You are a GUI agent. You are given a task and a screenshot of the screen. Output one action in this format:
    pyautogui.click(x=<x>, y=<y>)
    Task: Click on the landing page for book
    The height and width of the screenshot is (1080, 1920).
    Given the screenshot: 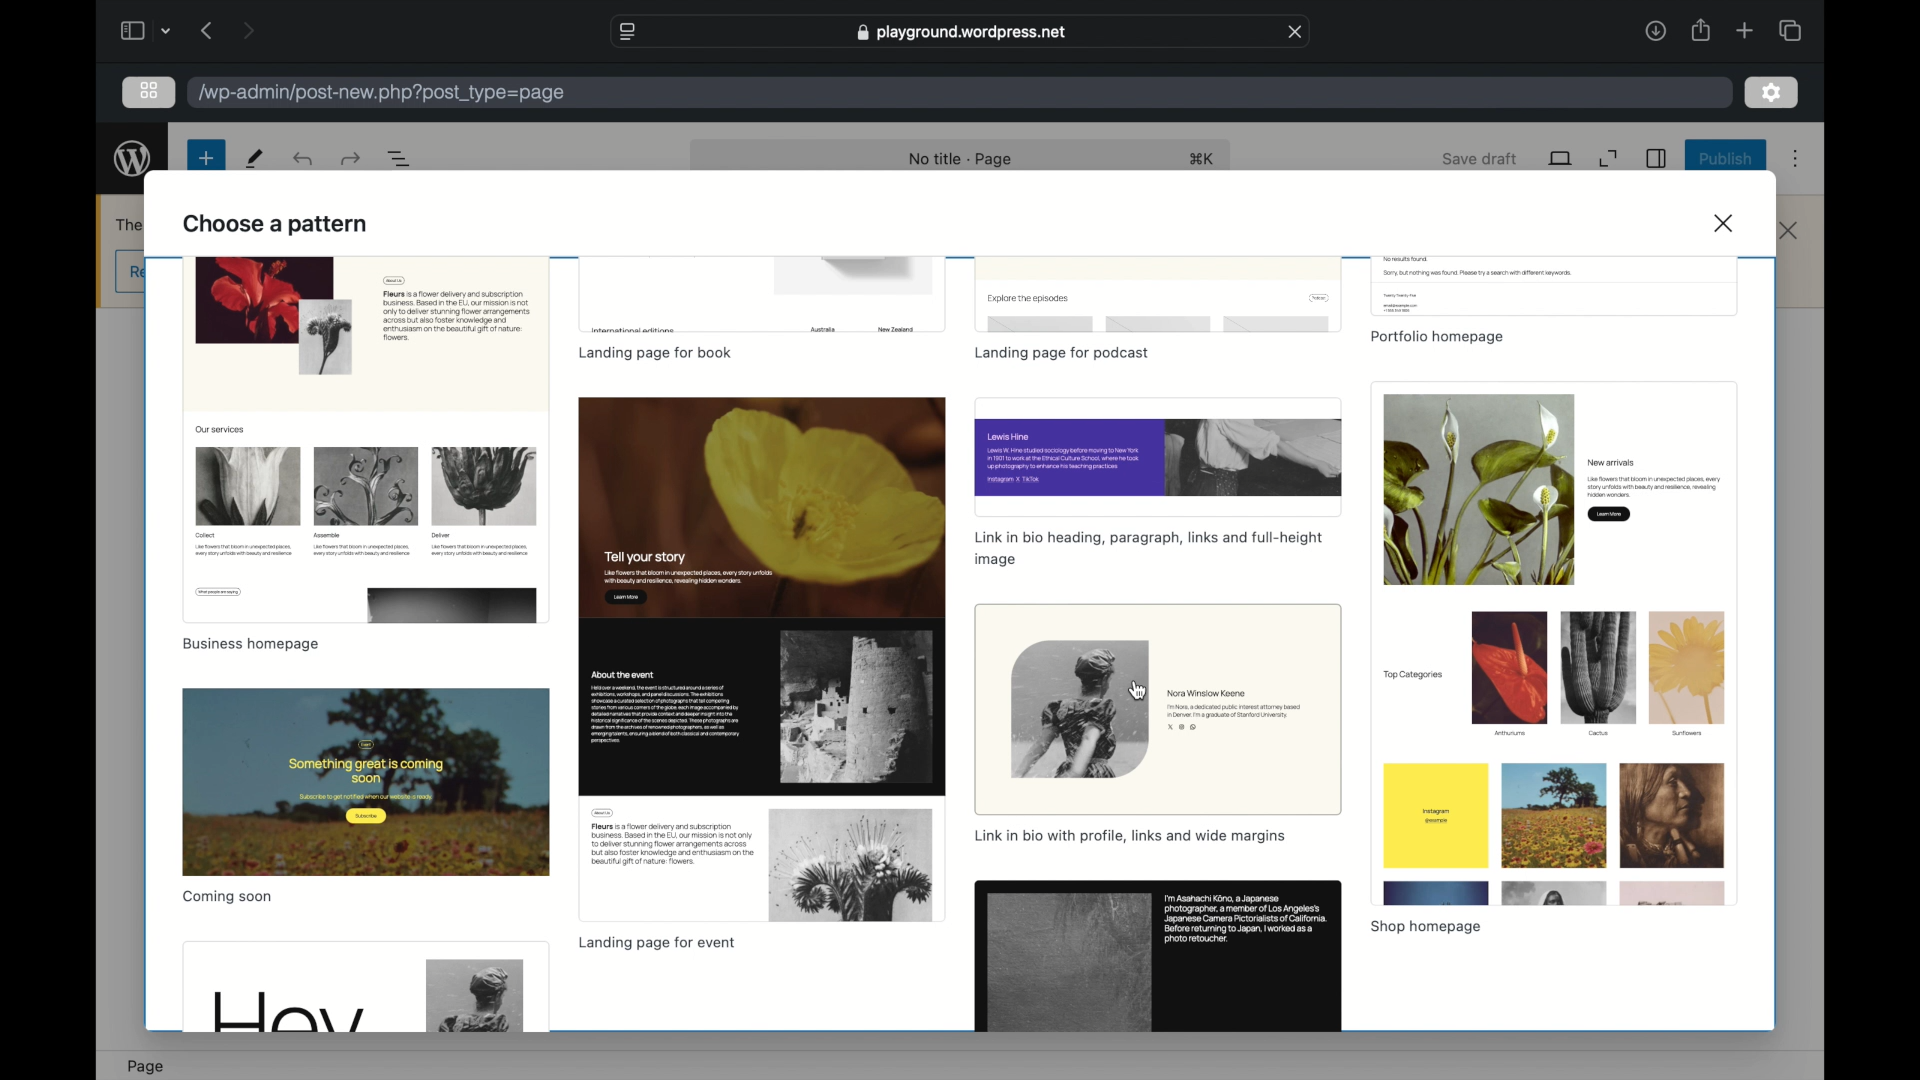 What is the action you would take?
    pyautogui.click(x=656, y=353)
    